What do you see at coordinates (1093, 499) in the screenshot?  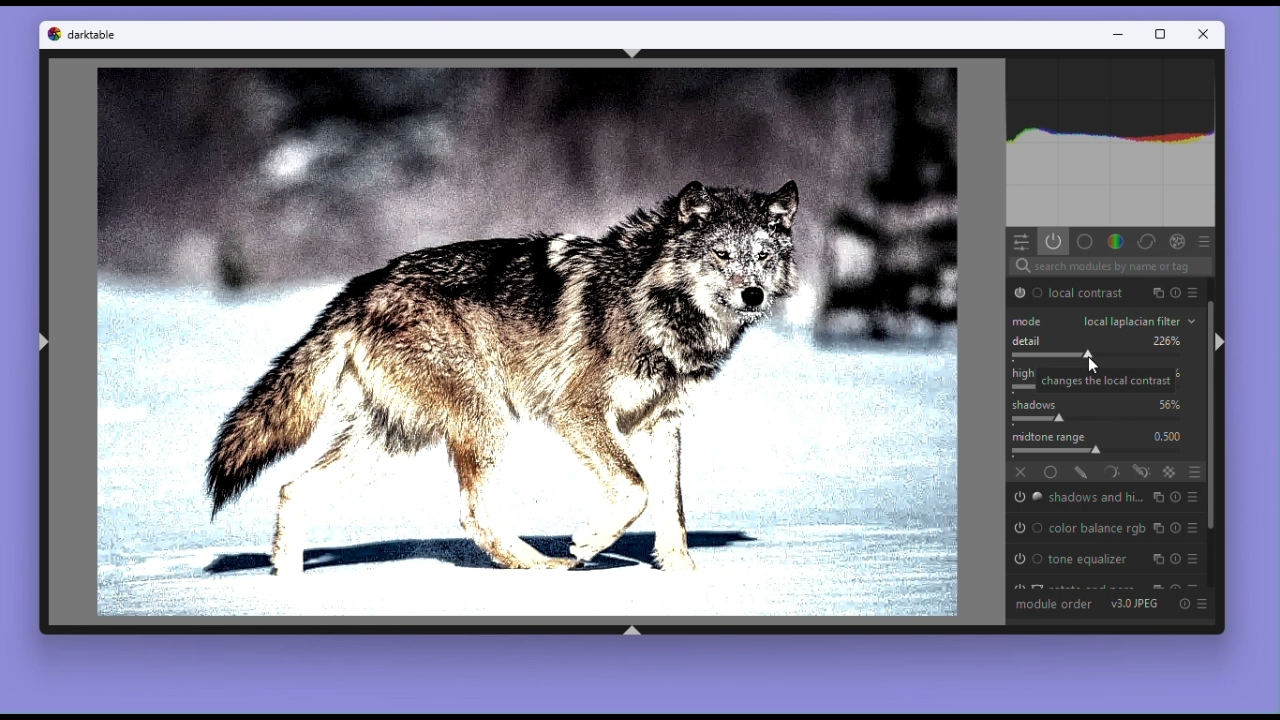 I see `shadows and highlights` at bounding box center [1093, 499].